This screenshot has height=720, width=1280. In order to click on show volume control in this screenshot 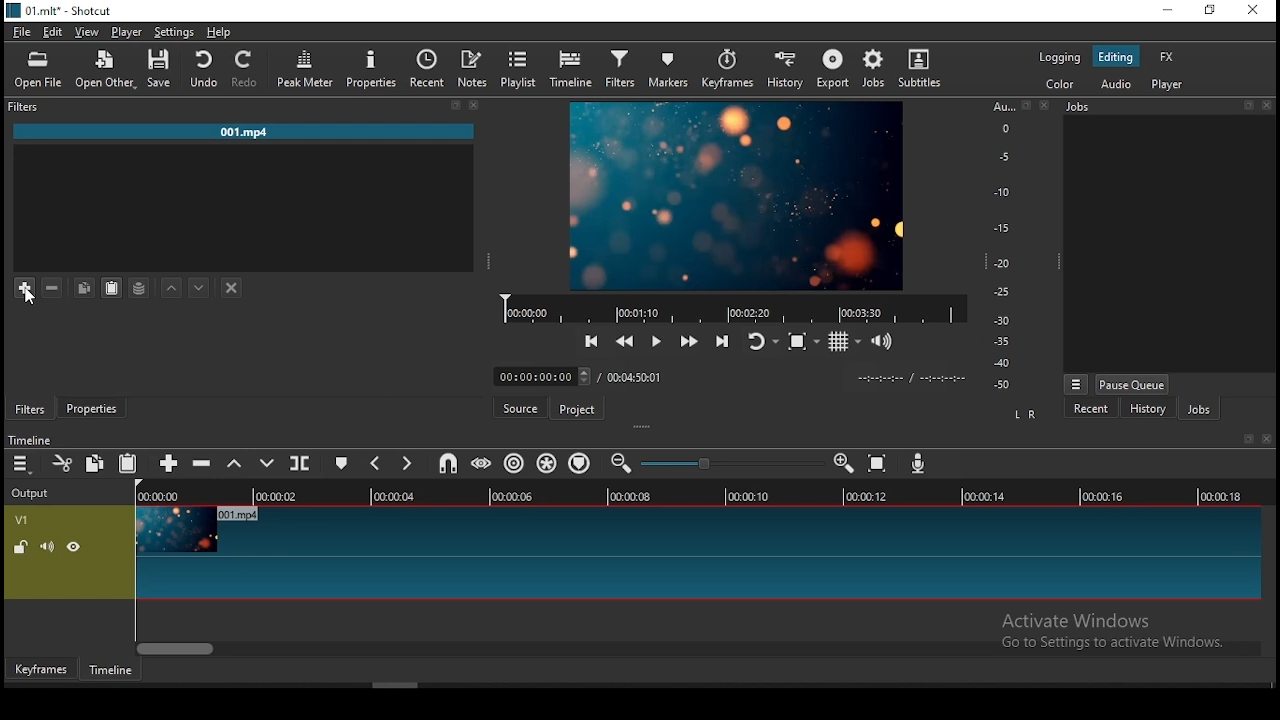, I will do `click(885, 340)`.